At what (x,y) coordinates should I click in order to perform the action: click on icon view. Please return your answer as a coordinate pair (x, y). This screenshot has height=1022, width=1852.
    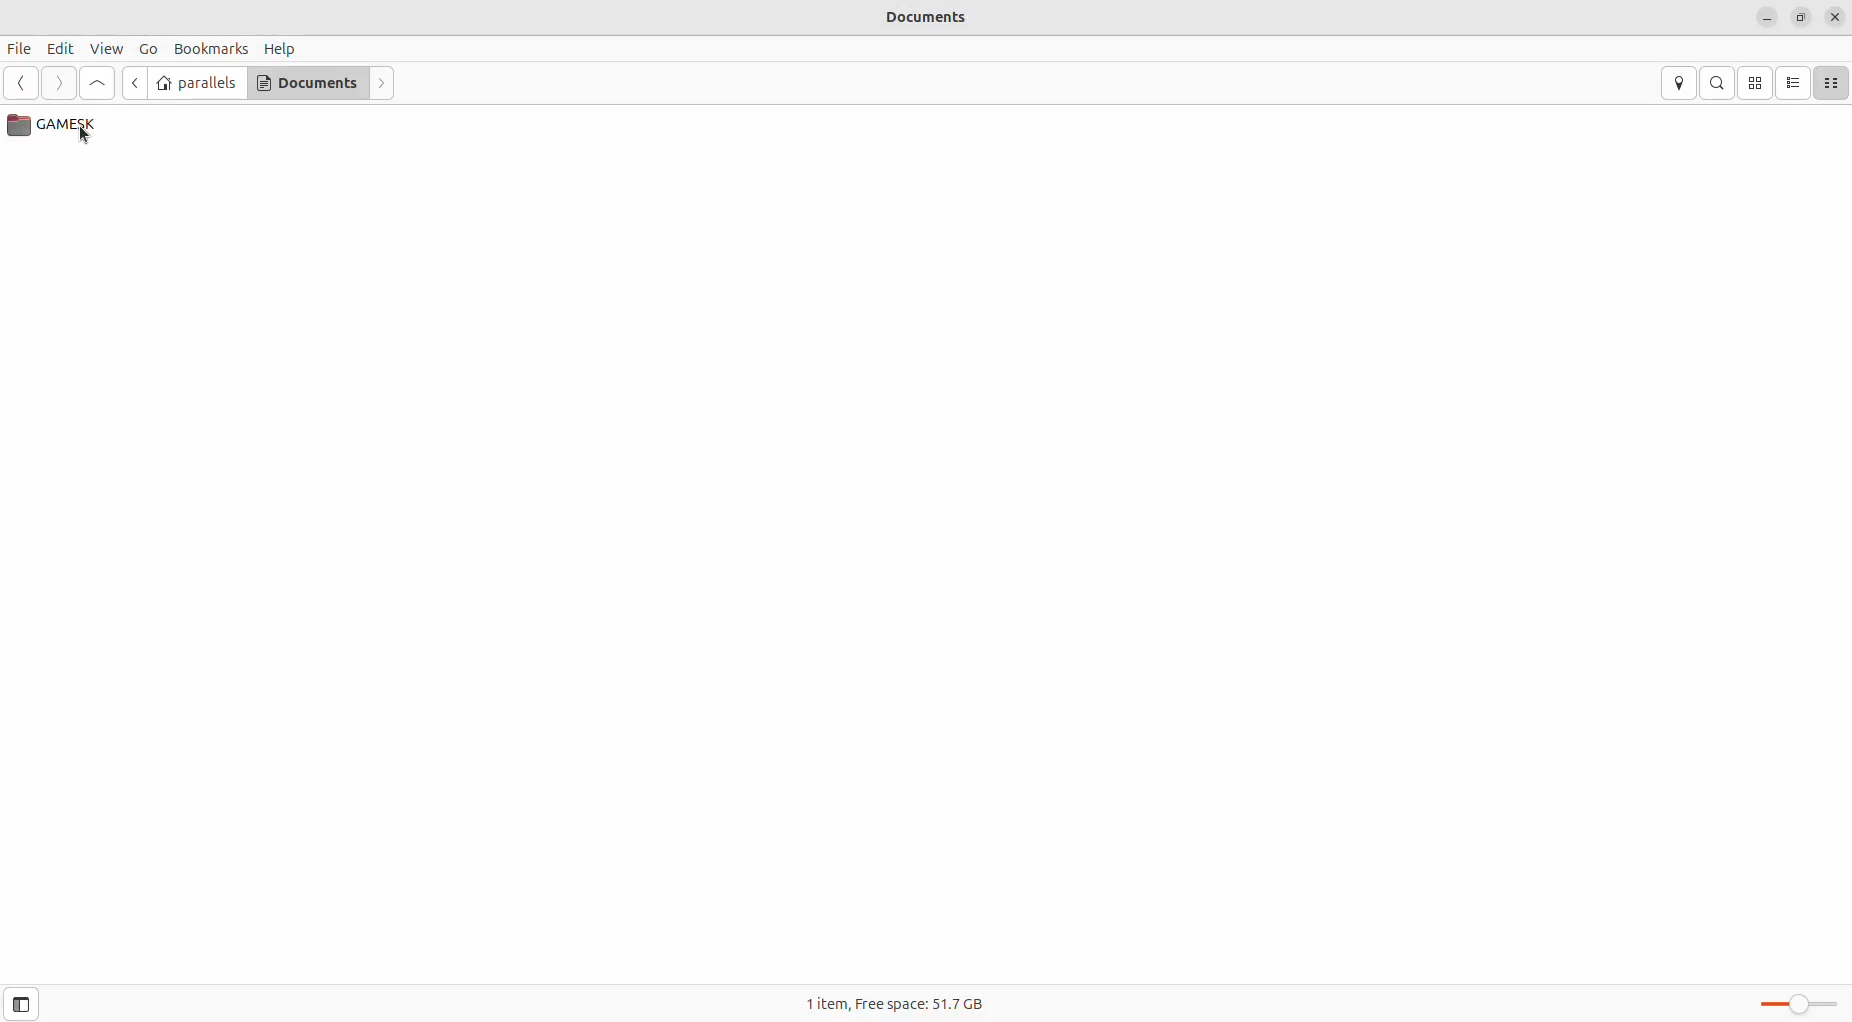
    Looking at the image, I should click on (1754, 83).